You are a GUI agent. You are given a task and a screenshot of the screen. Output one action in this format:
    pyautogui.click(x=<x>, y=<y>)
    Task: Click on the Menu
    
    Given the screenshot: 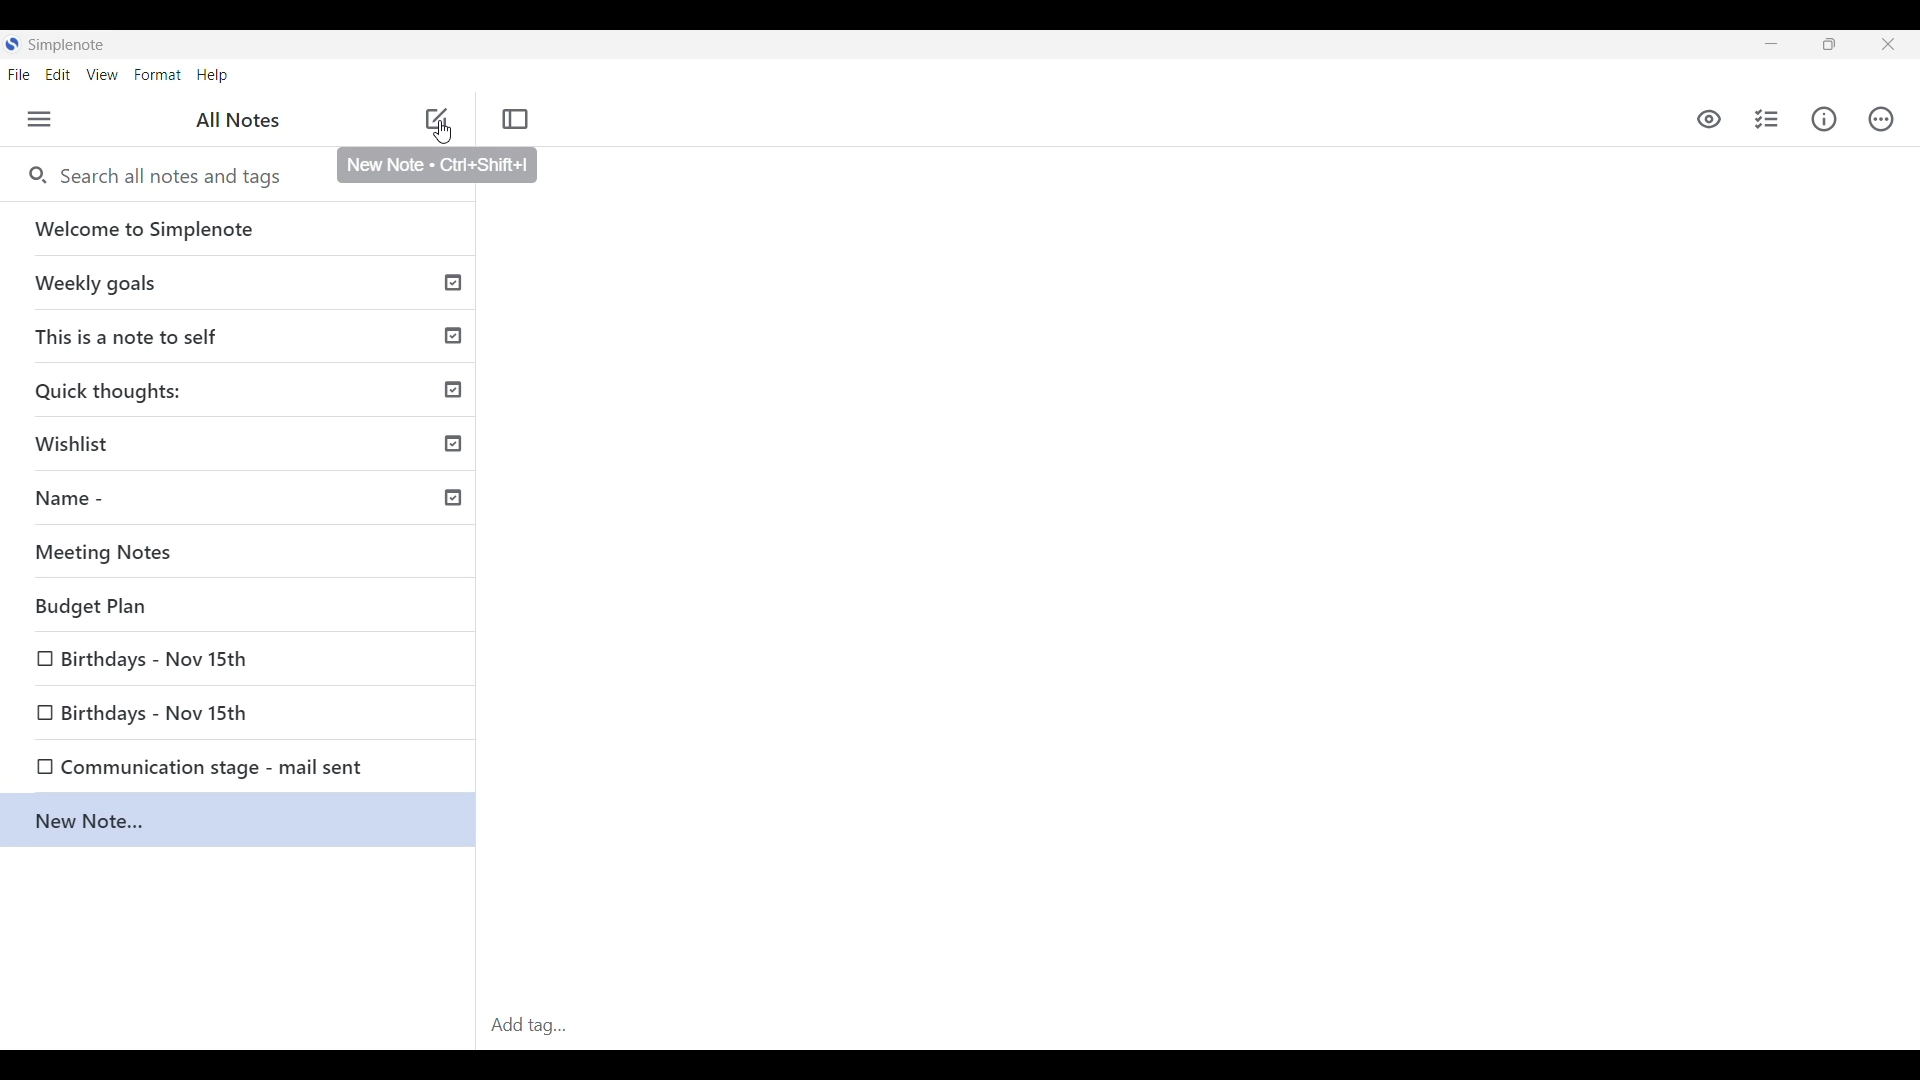 What is the action you would take?
    pyautogui.click(x=39, y=119)
    